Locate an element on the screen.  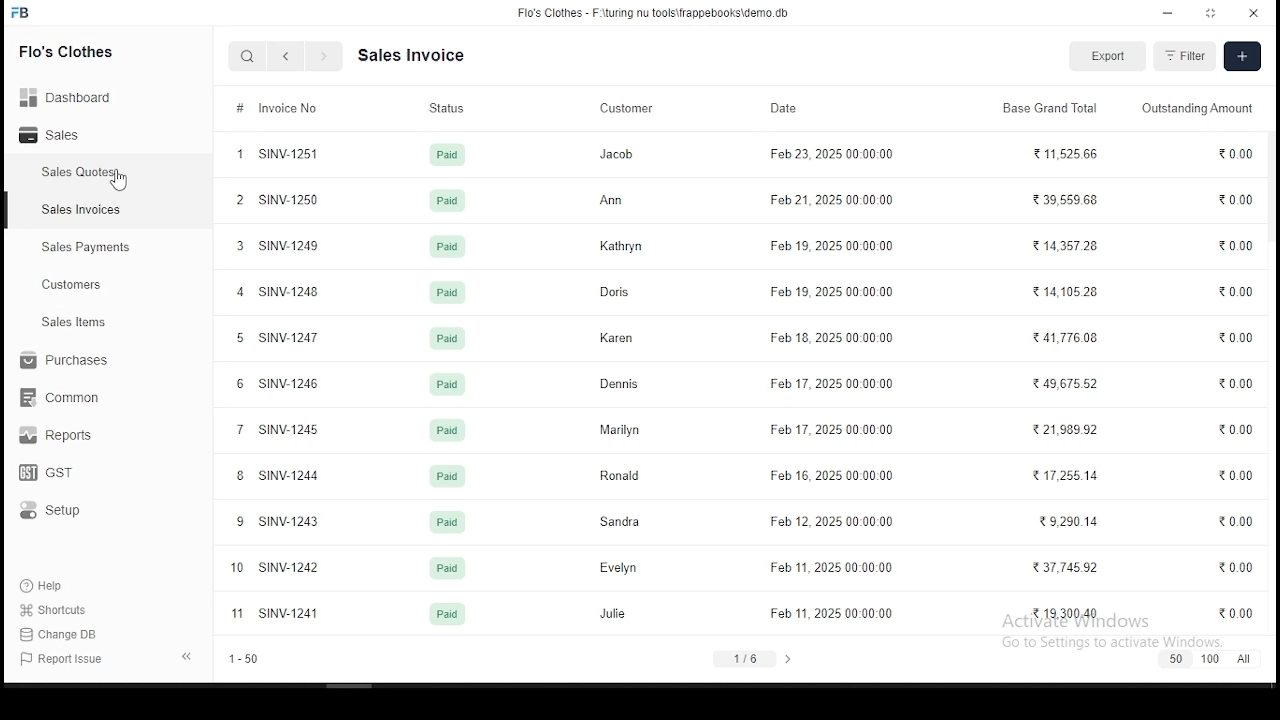
3 SINV-1249 is located at coordinates (280, 244).